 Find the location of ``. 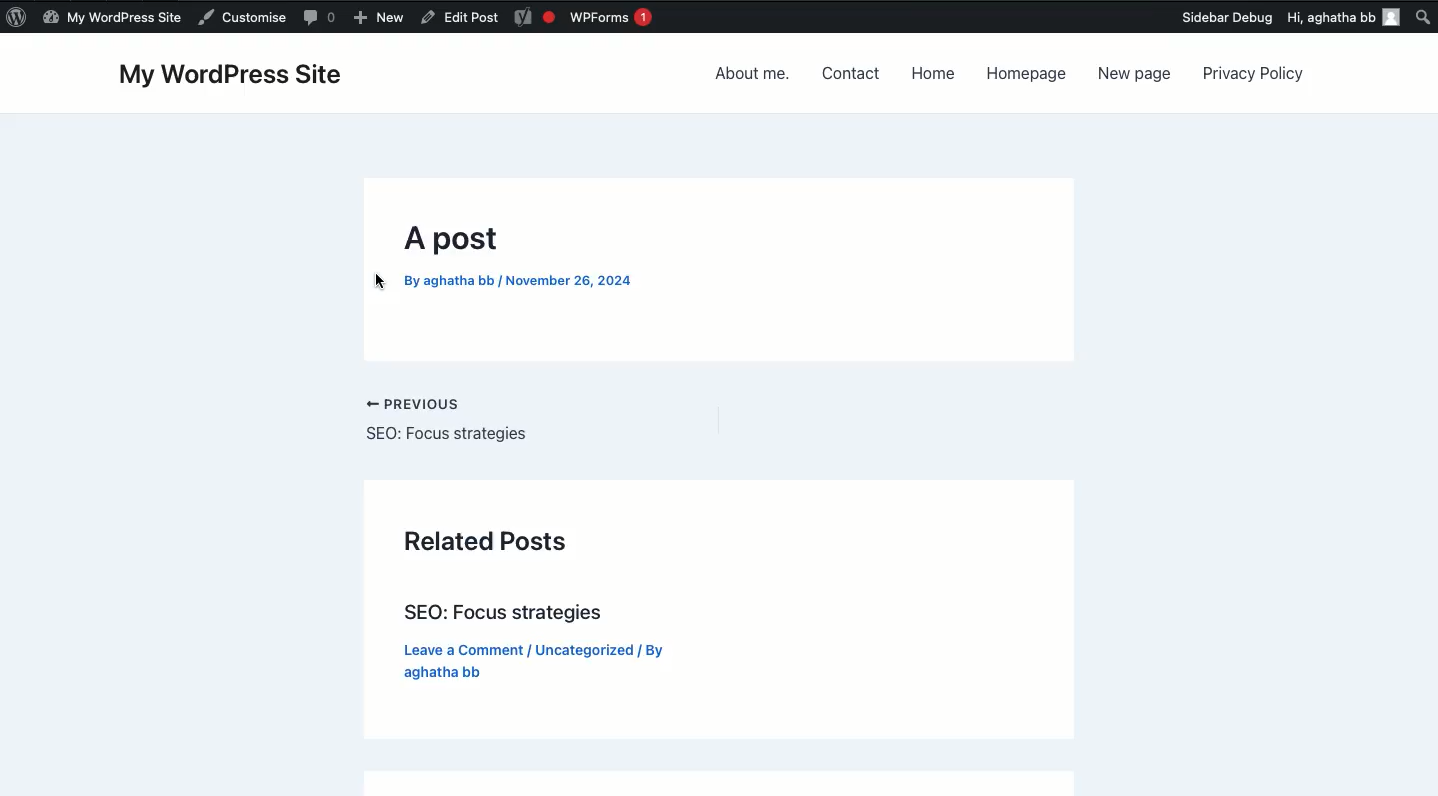

 is located at coordinates (460, 19).